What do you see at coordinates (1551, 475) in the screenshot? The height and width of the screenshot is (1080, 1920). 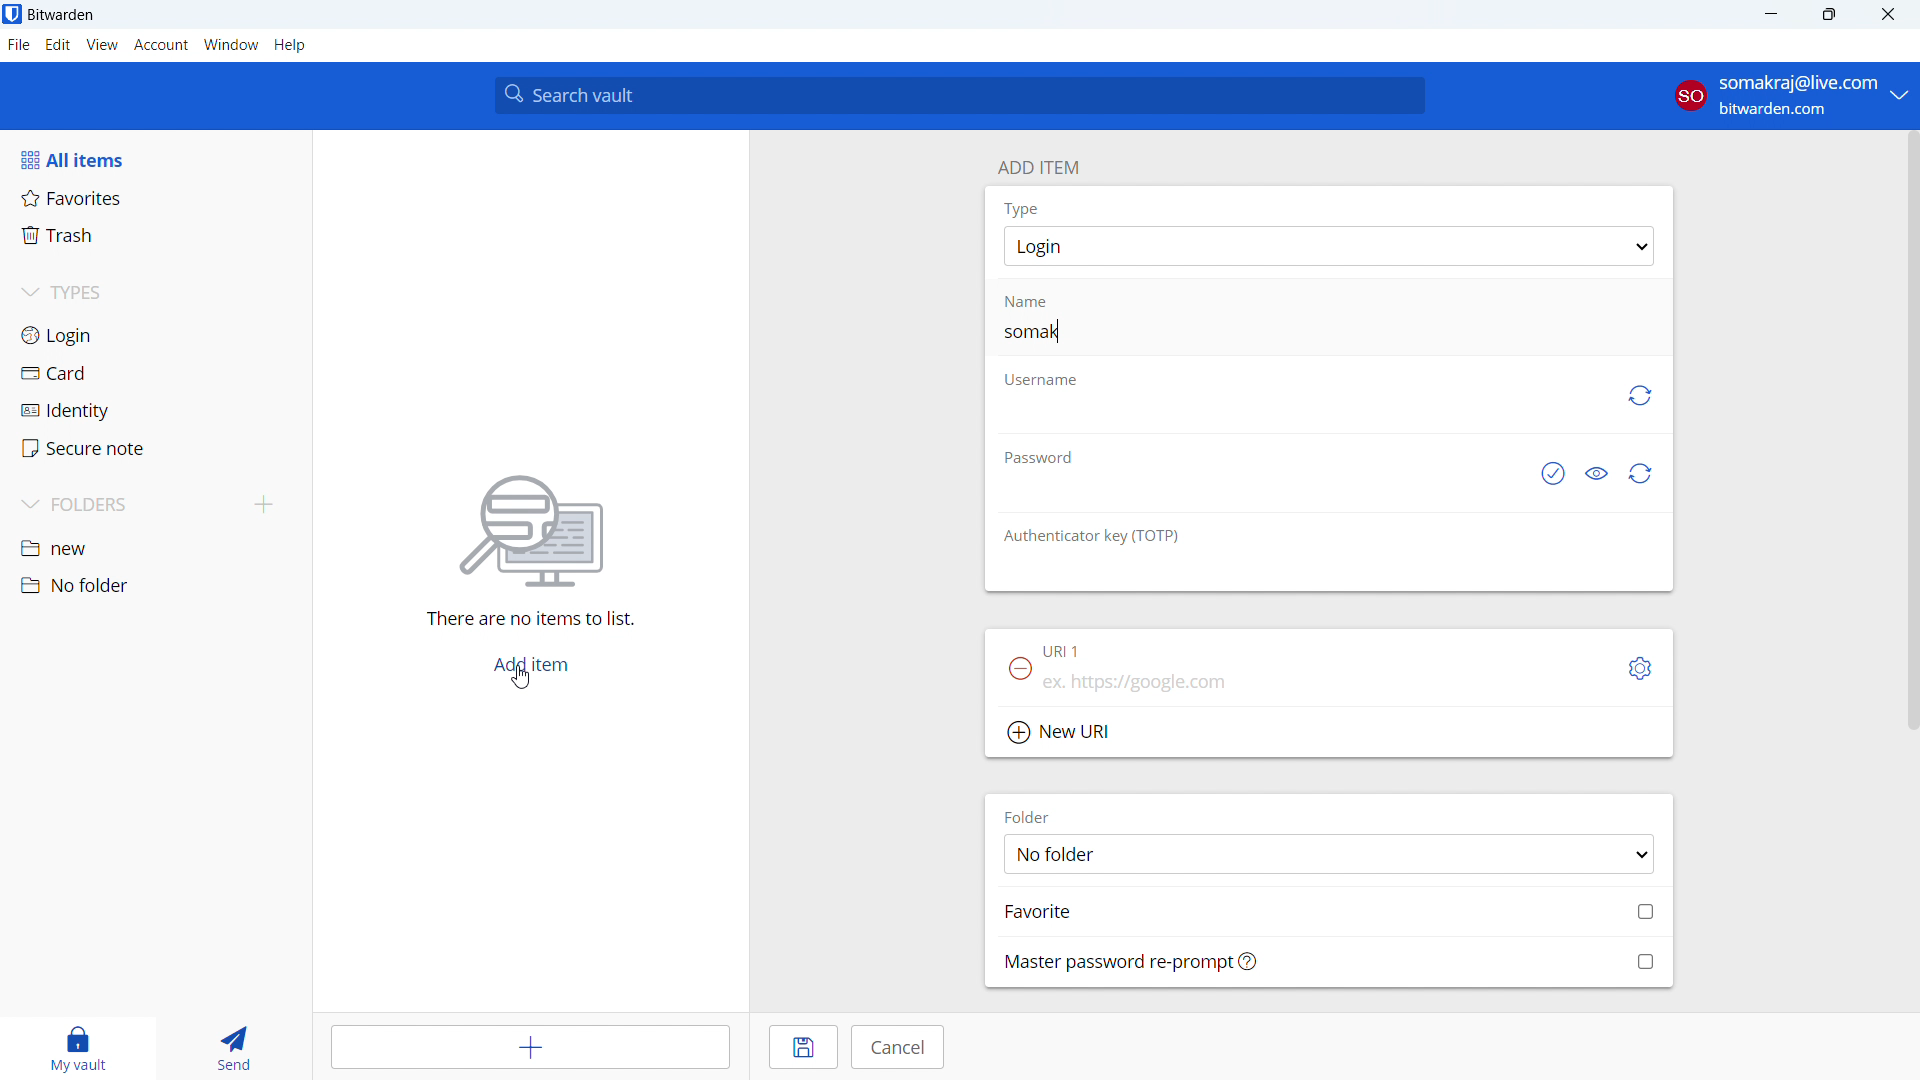 I see `check if password has been exposed` at bounding box center [1551, 475].